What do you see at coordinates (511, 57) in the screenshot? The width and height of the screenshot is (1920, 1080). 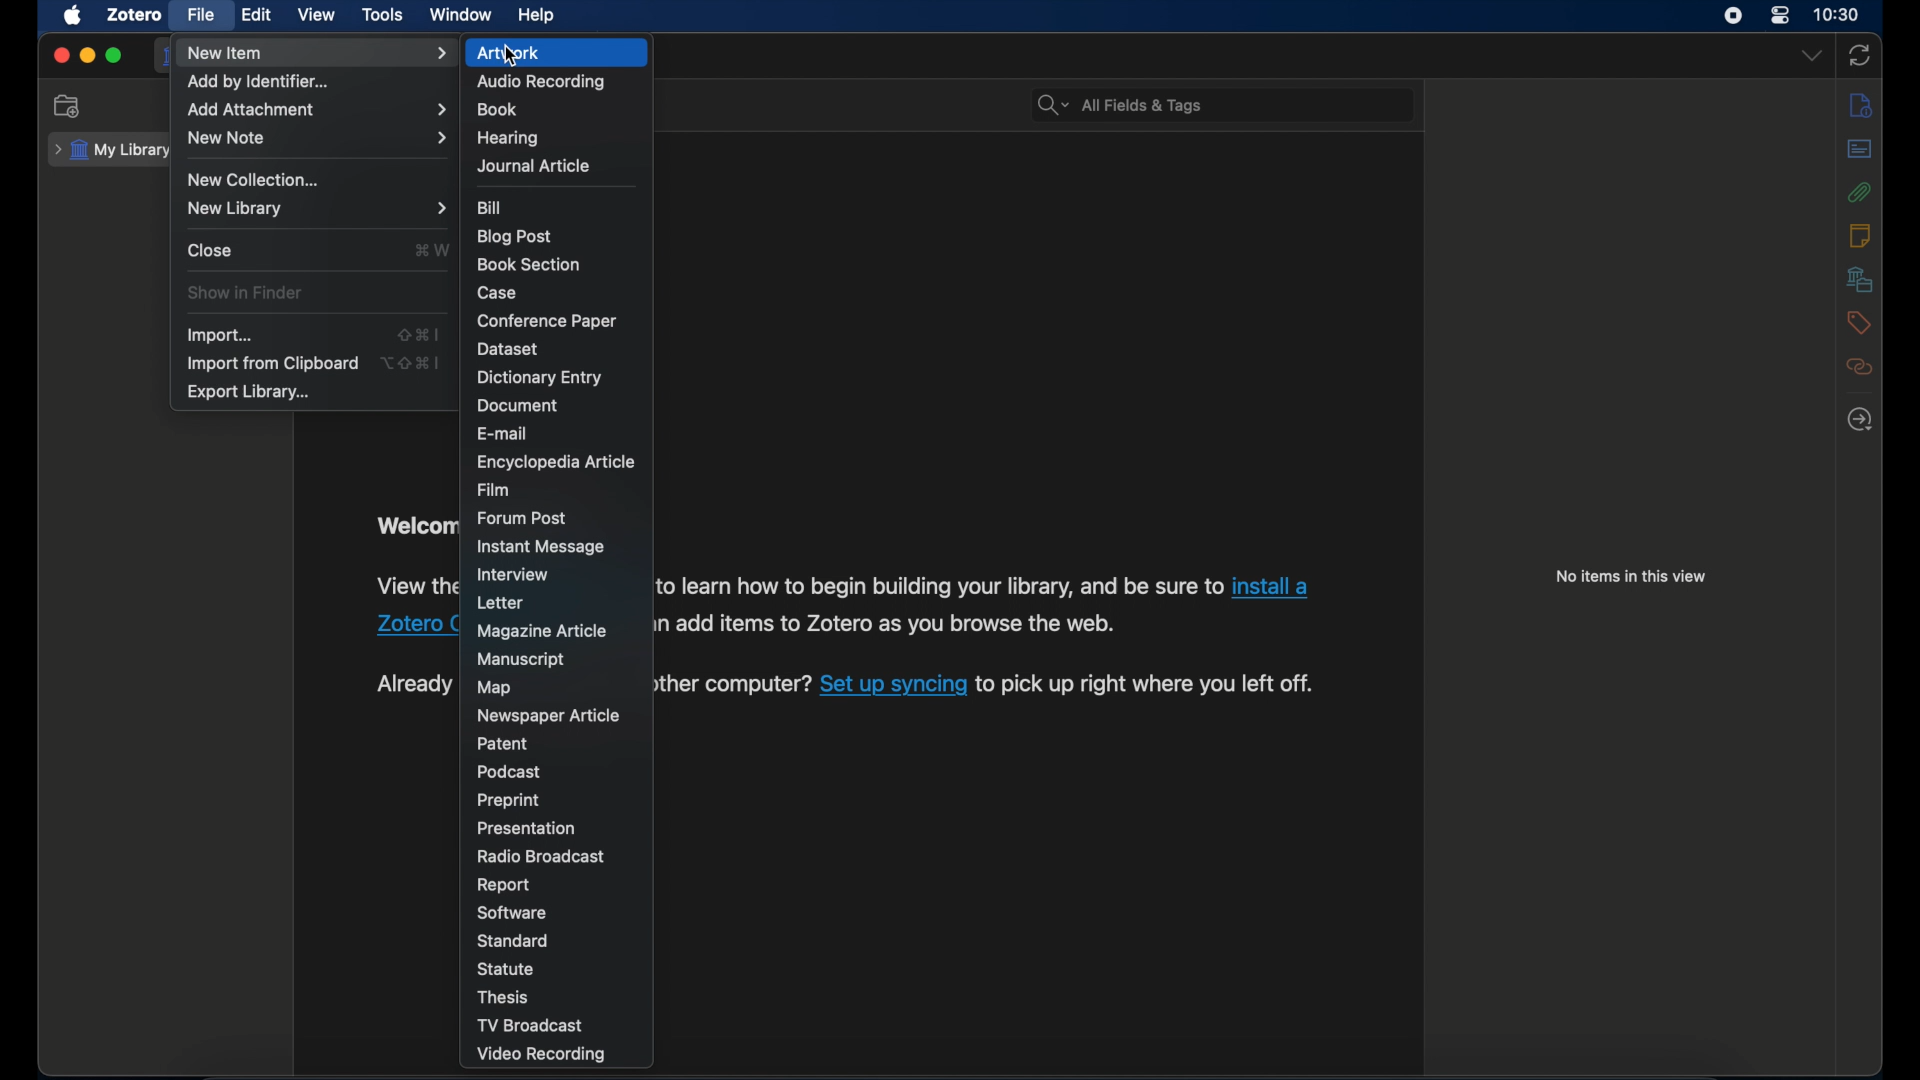 I see `cursor` at bounding box center [511, 57].